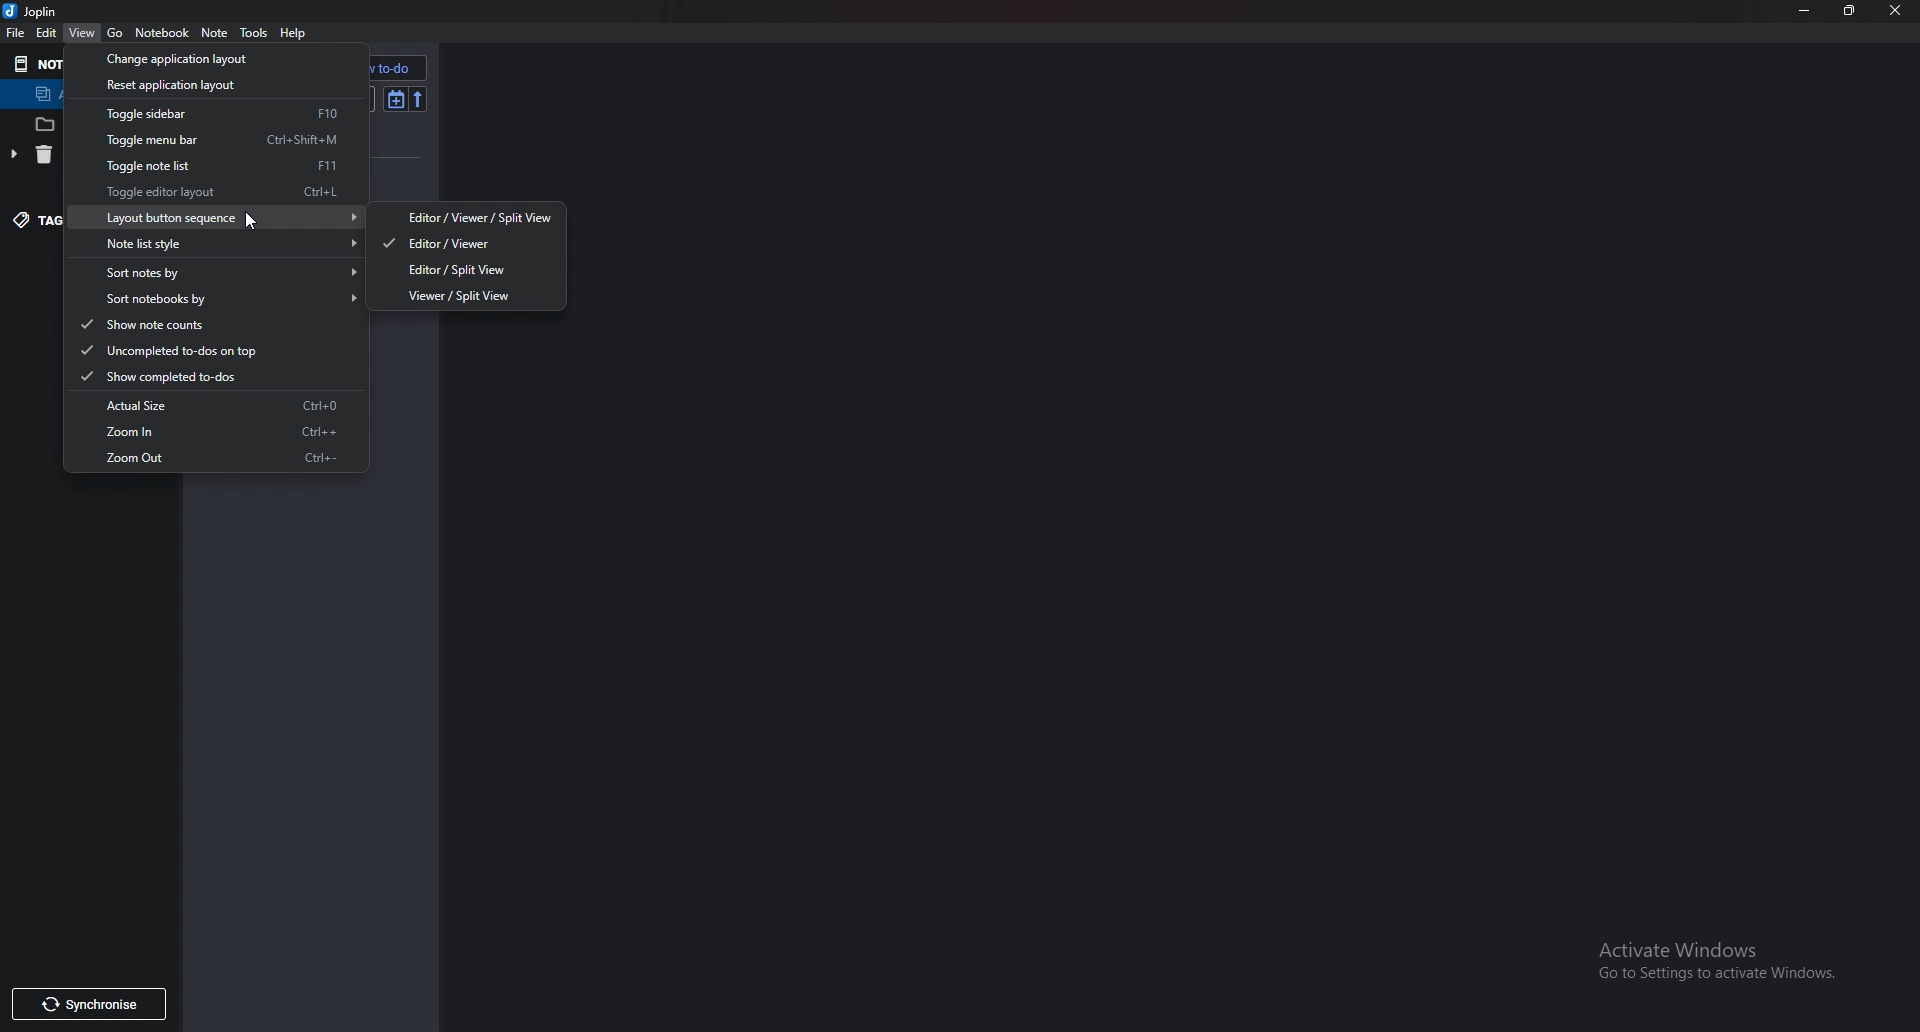 The image size is (1920, 1032). I want to click on editor/ viewer/ split view, so click(470, 215).